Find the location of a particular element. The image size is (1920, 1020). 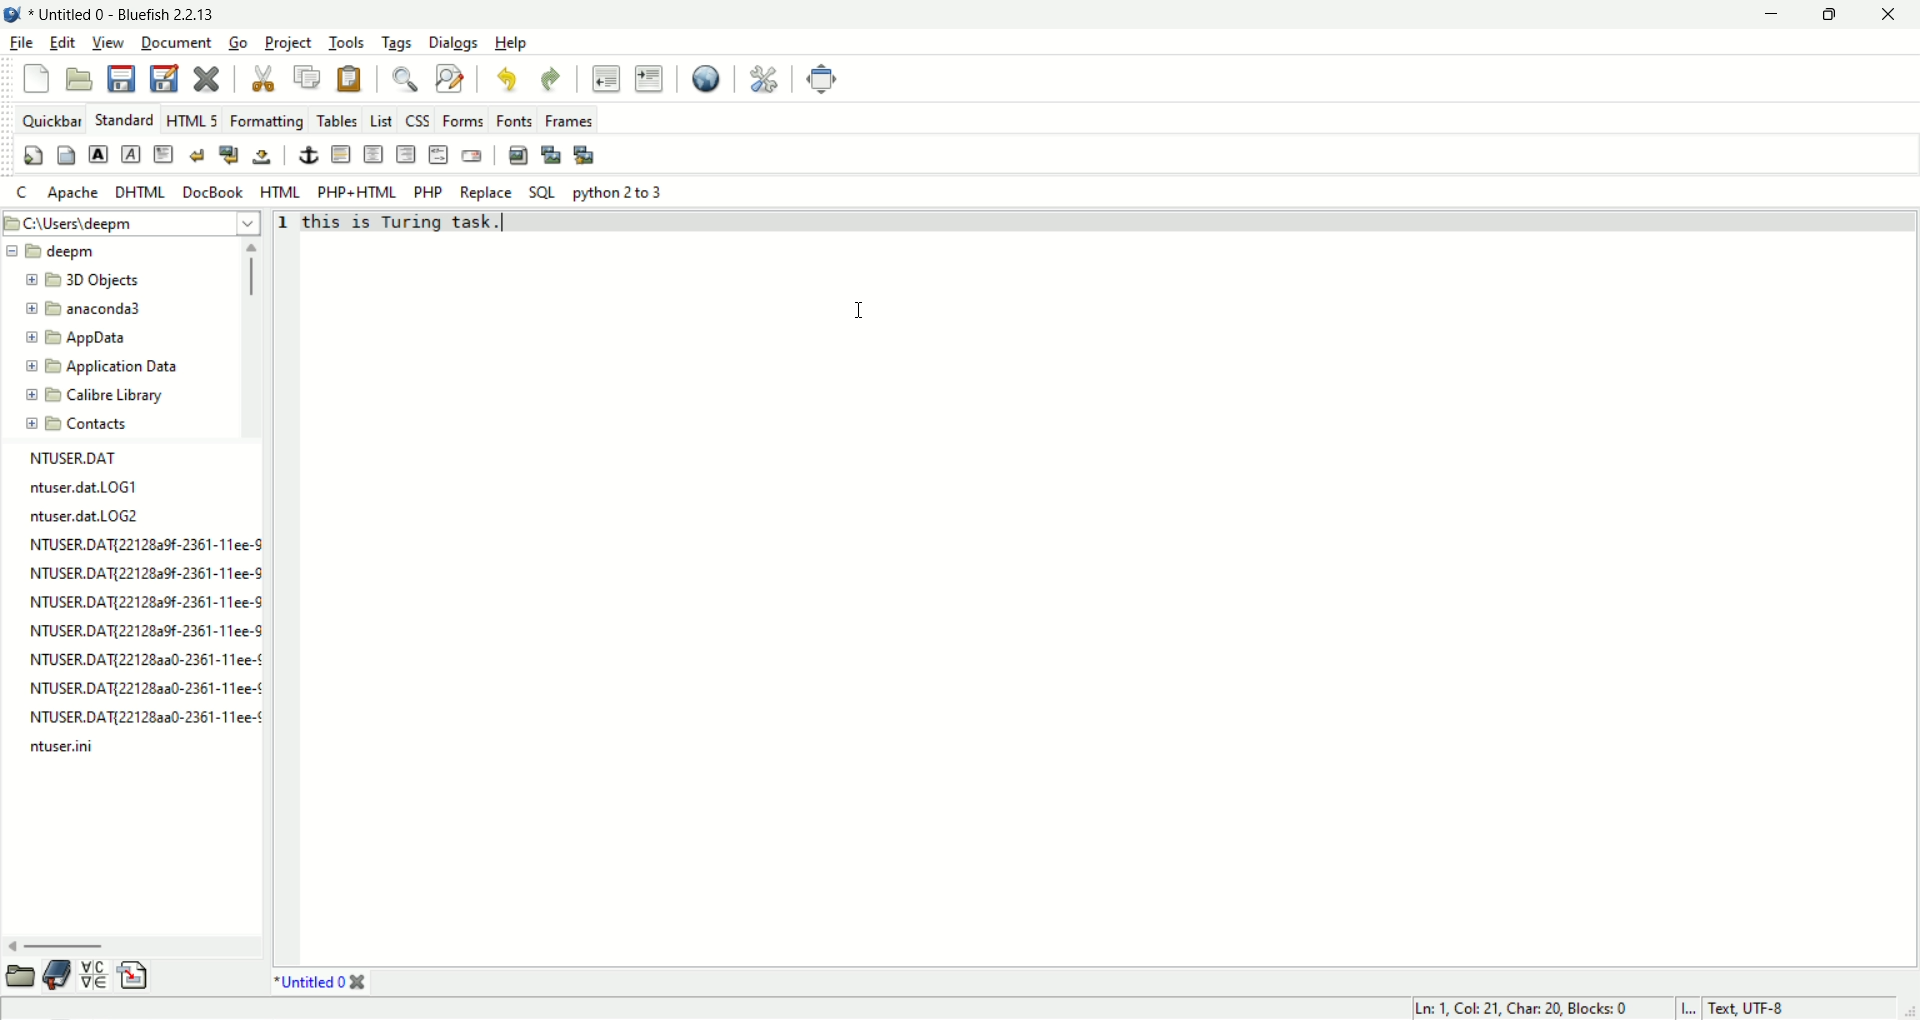

center is located at coordinates (375, 155).